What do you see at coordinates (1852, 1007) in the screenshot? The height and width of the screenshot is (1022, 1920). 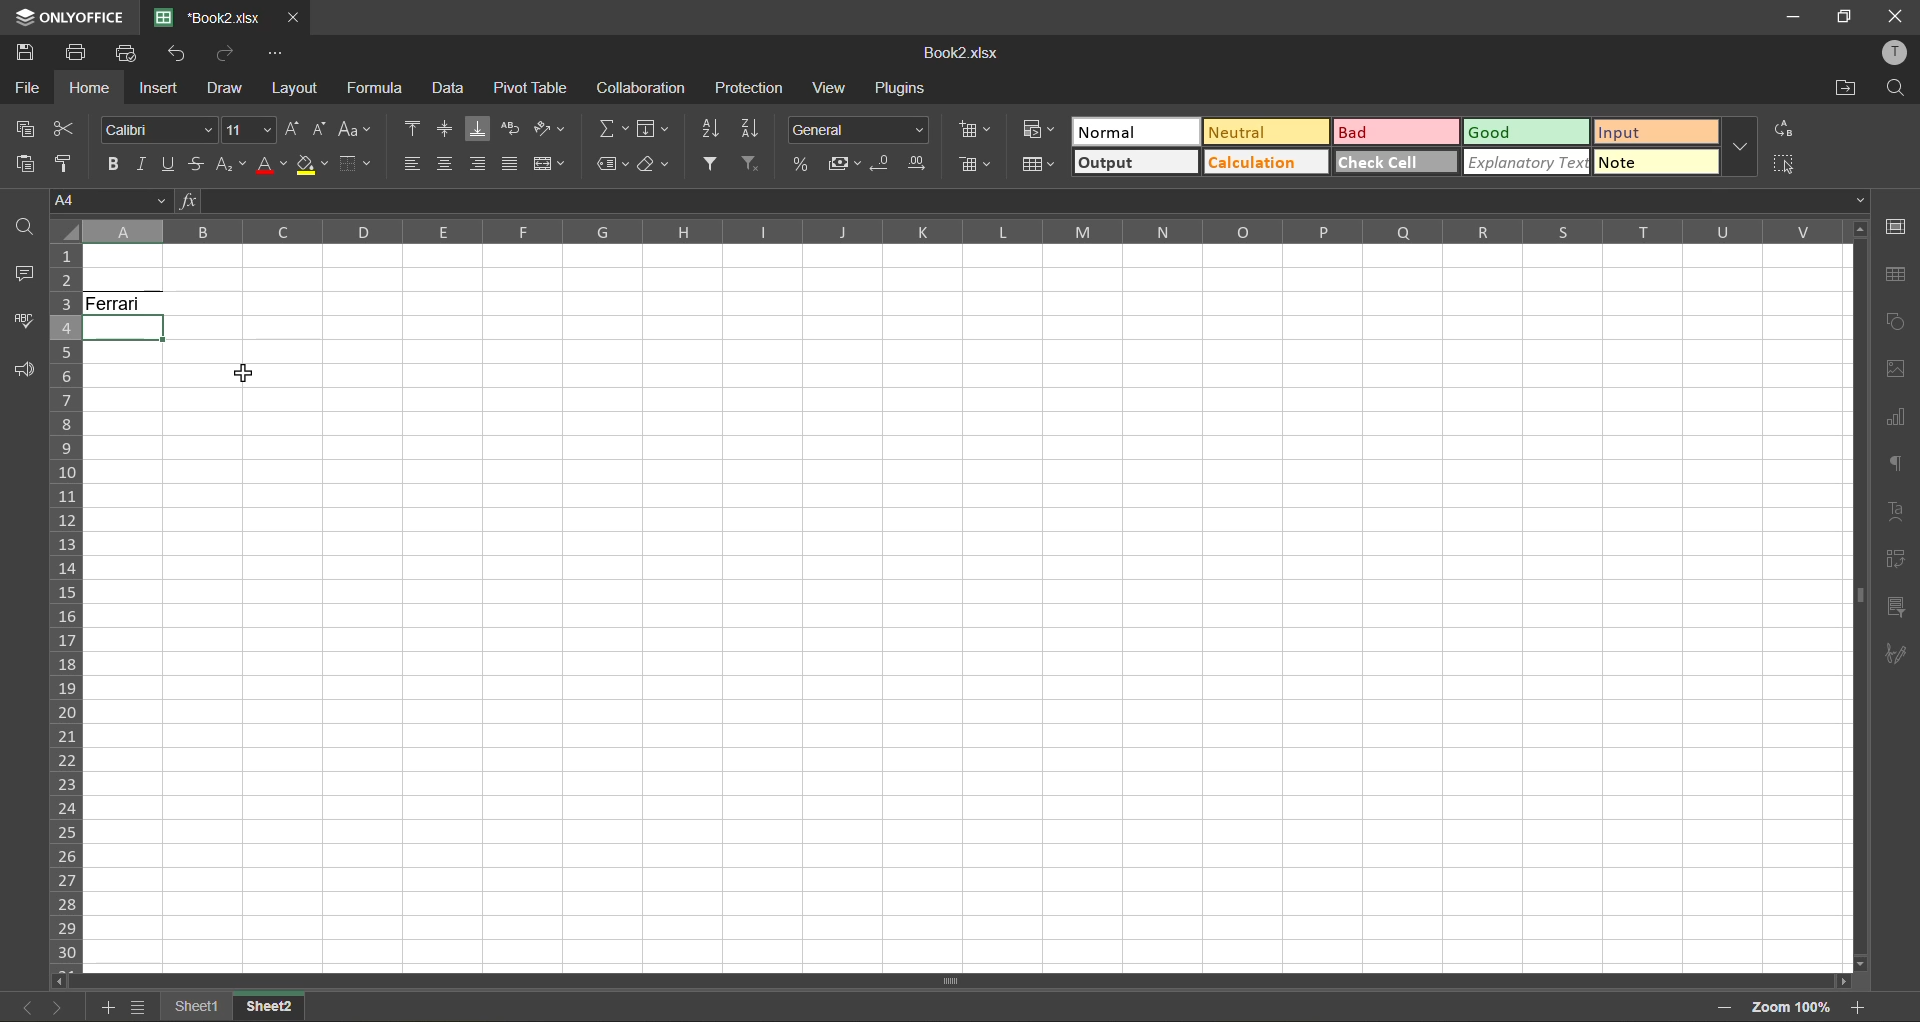 I see `zoom in` at bounding box center [1852, 1007].